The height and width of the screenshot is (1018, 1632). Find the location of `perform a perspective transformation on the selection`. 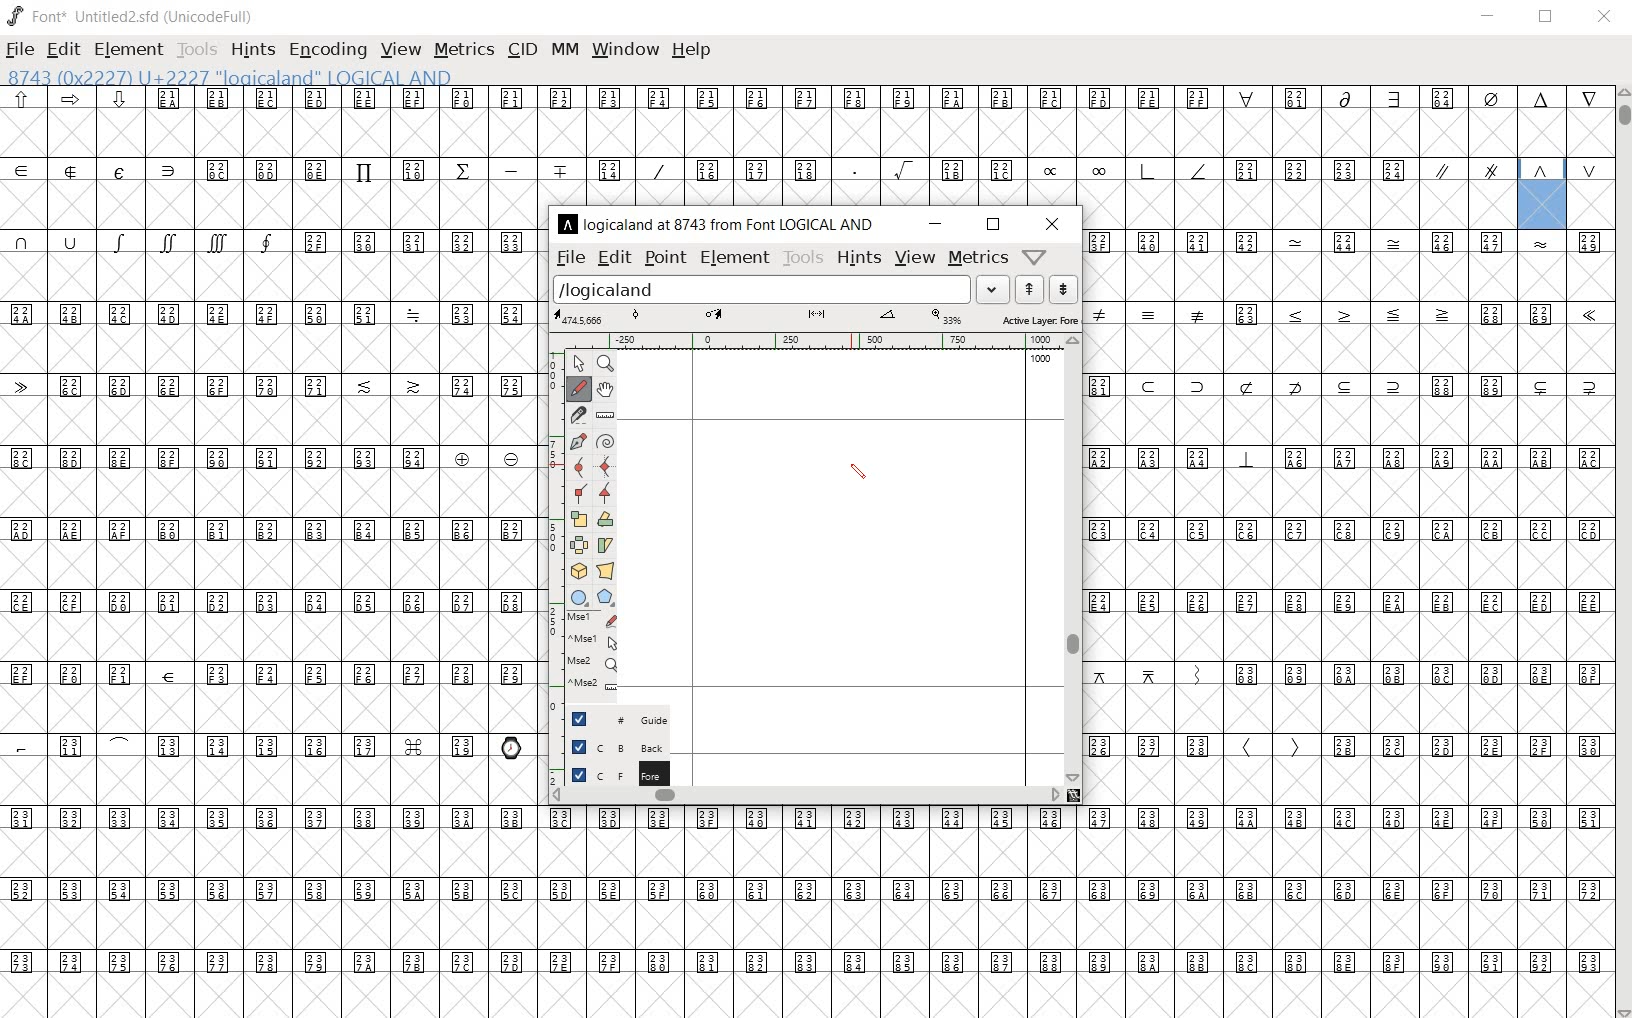

perform a perspective transformation on the selection is located at coordinates (604, 570).